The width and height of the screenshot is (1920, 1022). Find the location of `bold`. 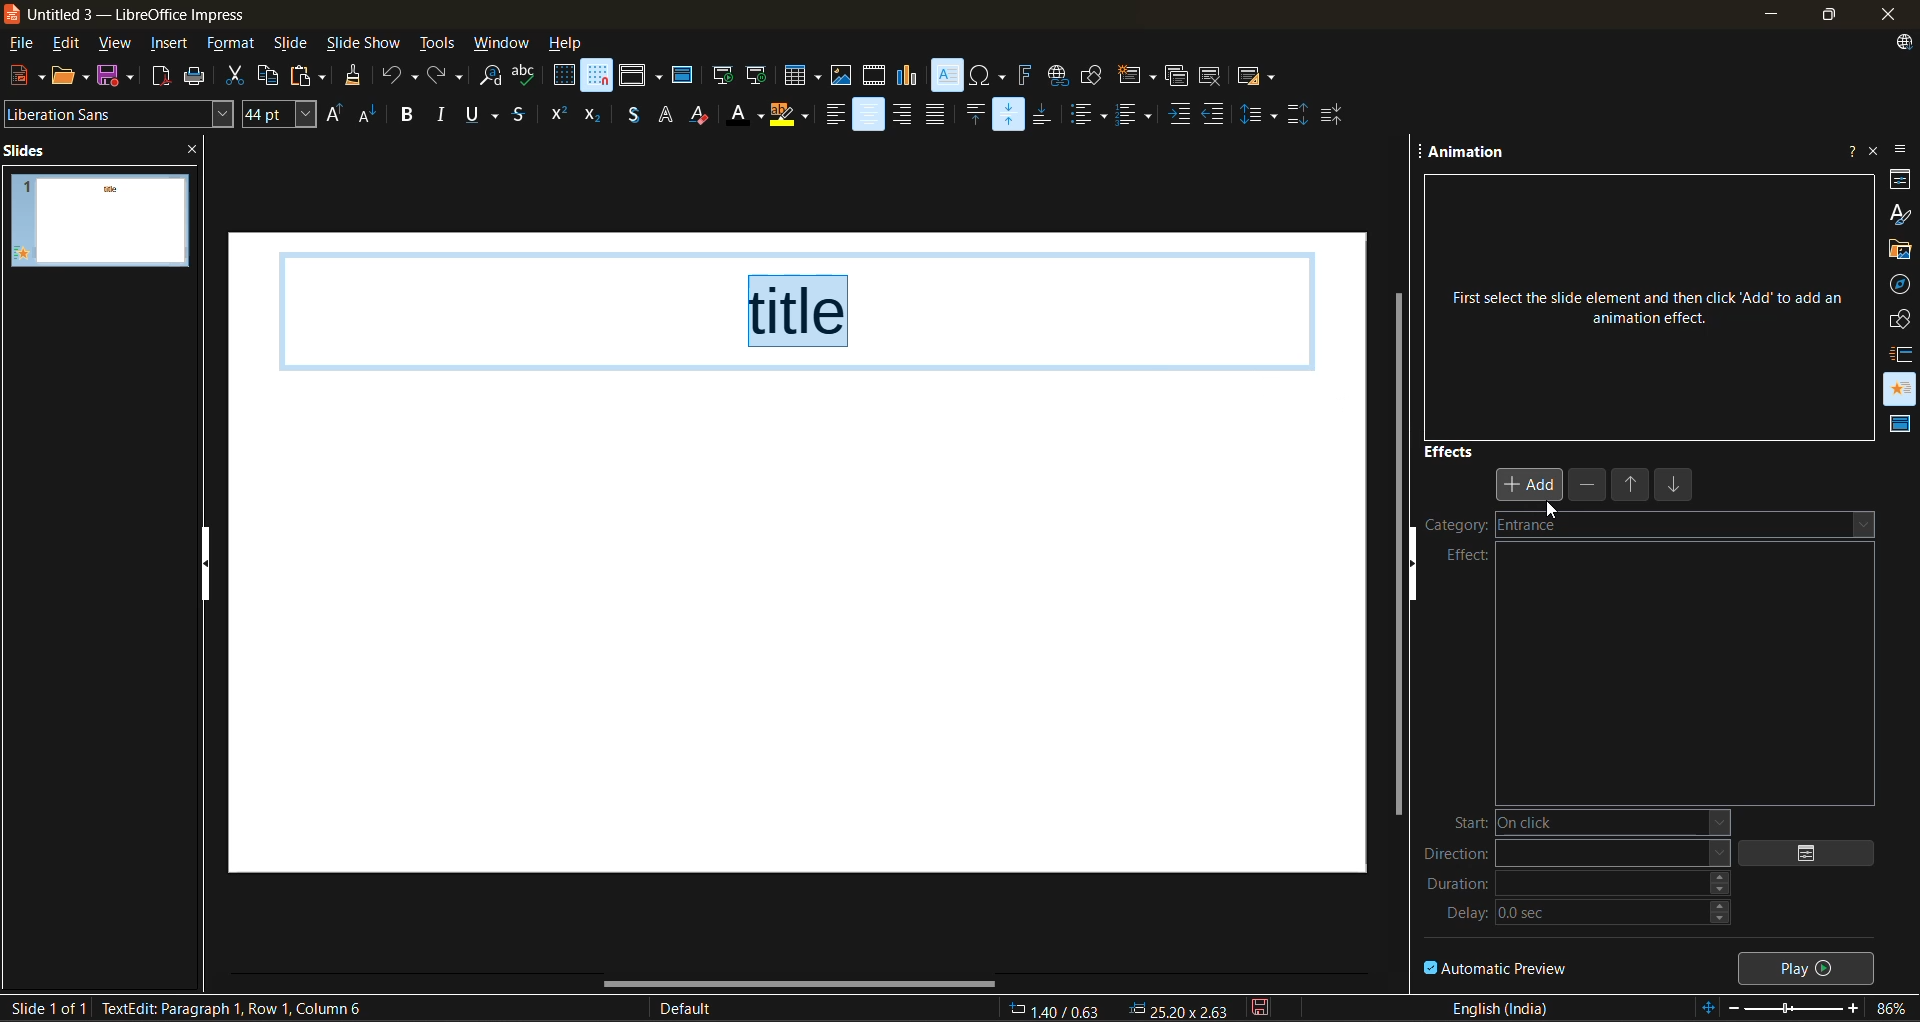

bold is located at coordinates (409, 115).